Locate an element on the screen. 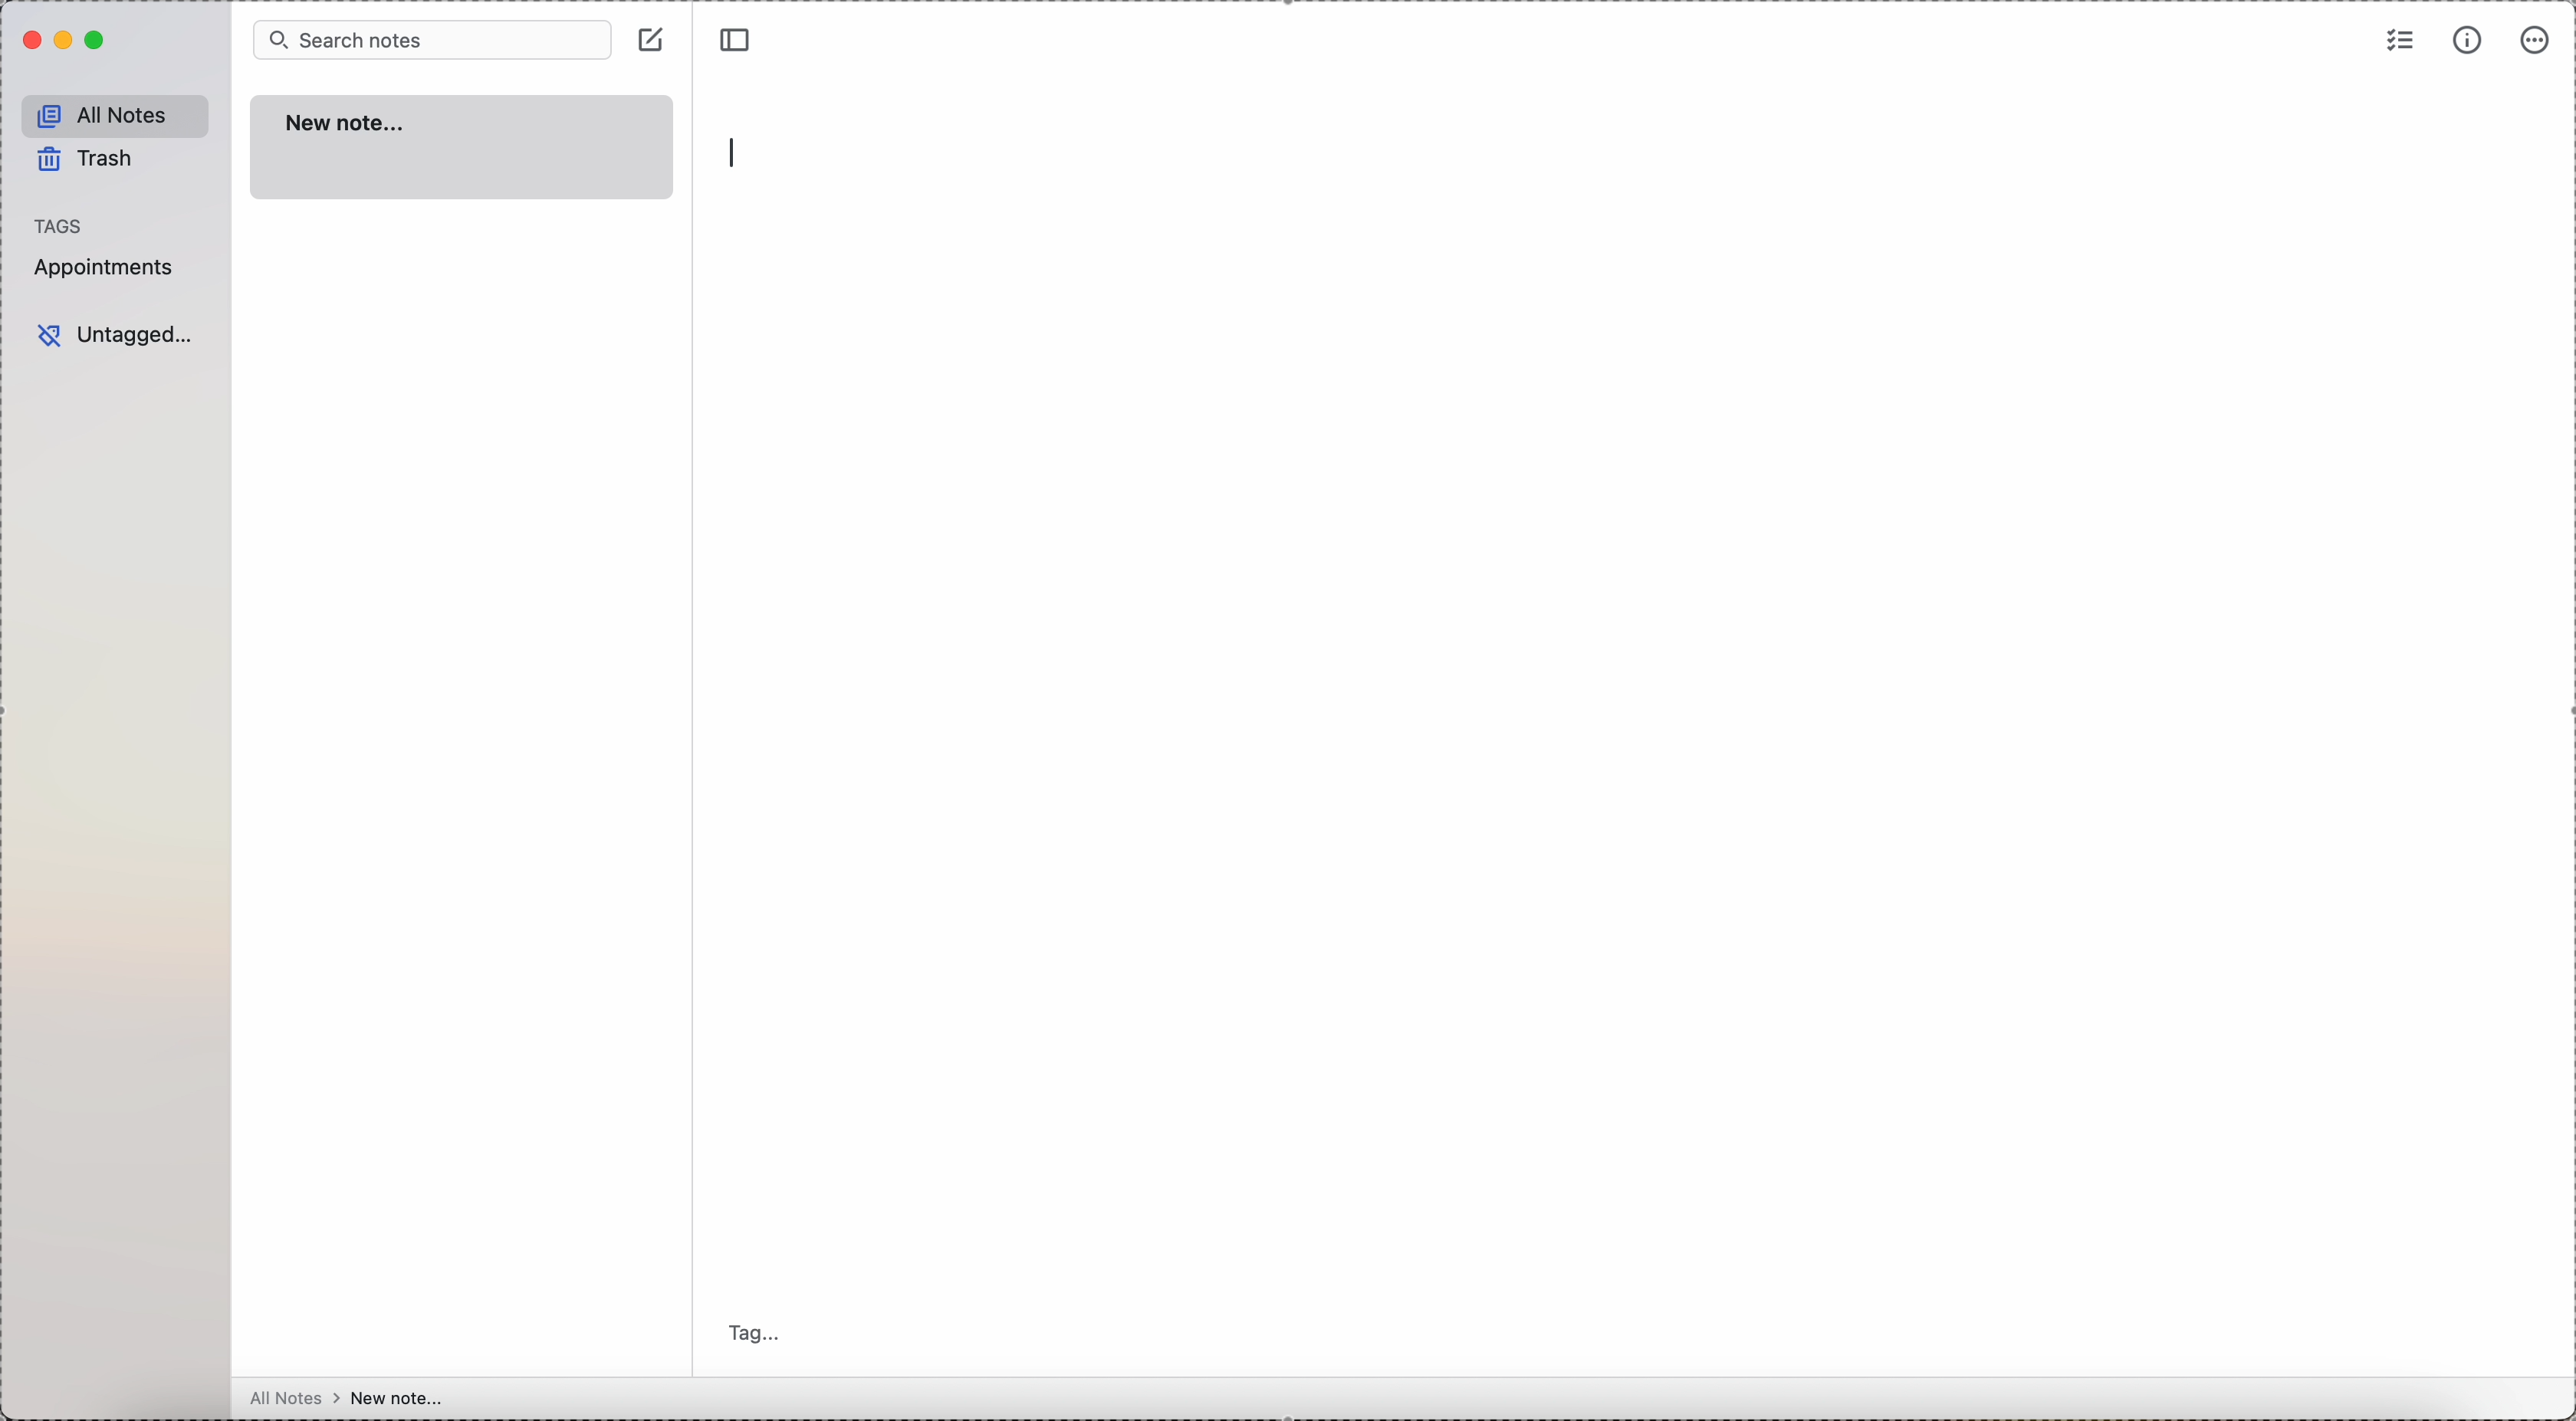 This screenshot has width=2576, height=1421. tags is located at coordinates (60, 225).